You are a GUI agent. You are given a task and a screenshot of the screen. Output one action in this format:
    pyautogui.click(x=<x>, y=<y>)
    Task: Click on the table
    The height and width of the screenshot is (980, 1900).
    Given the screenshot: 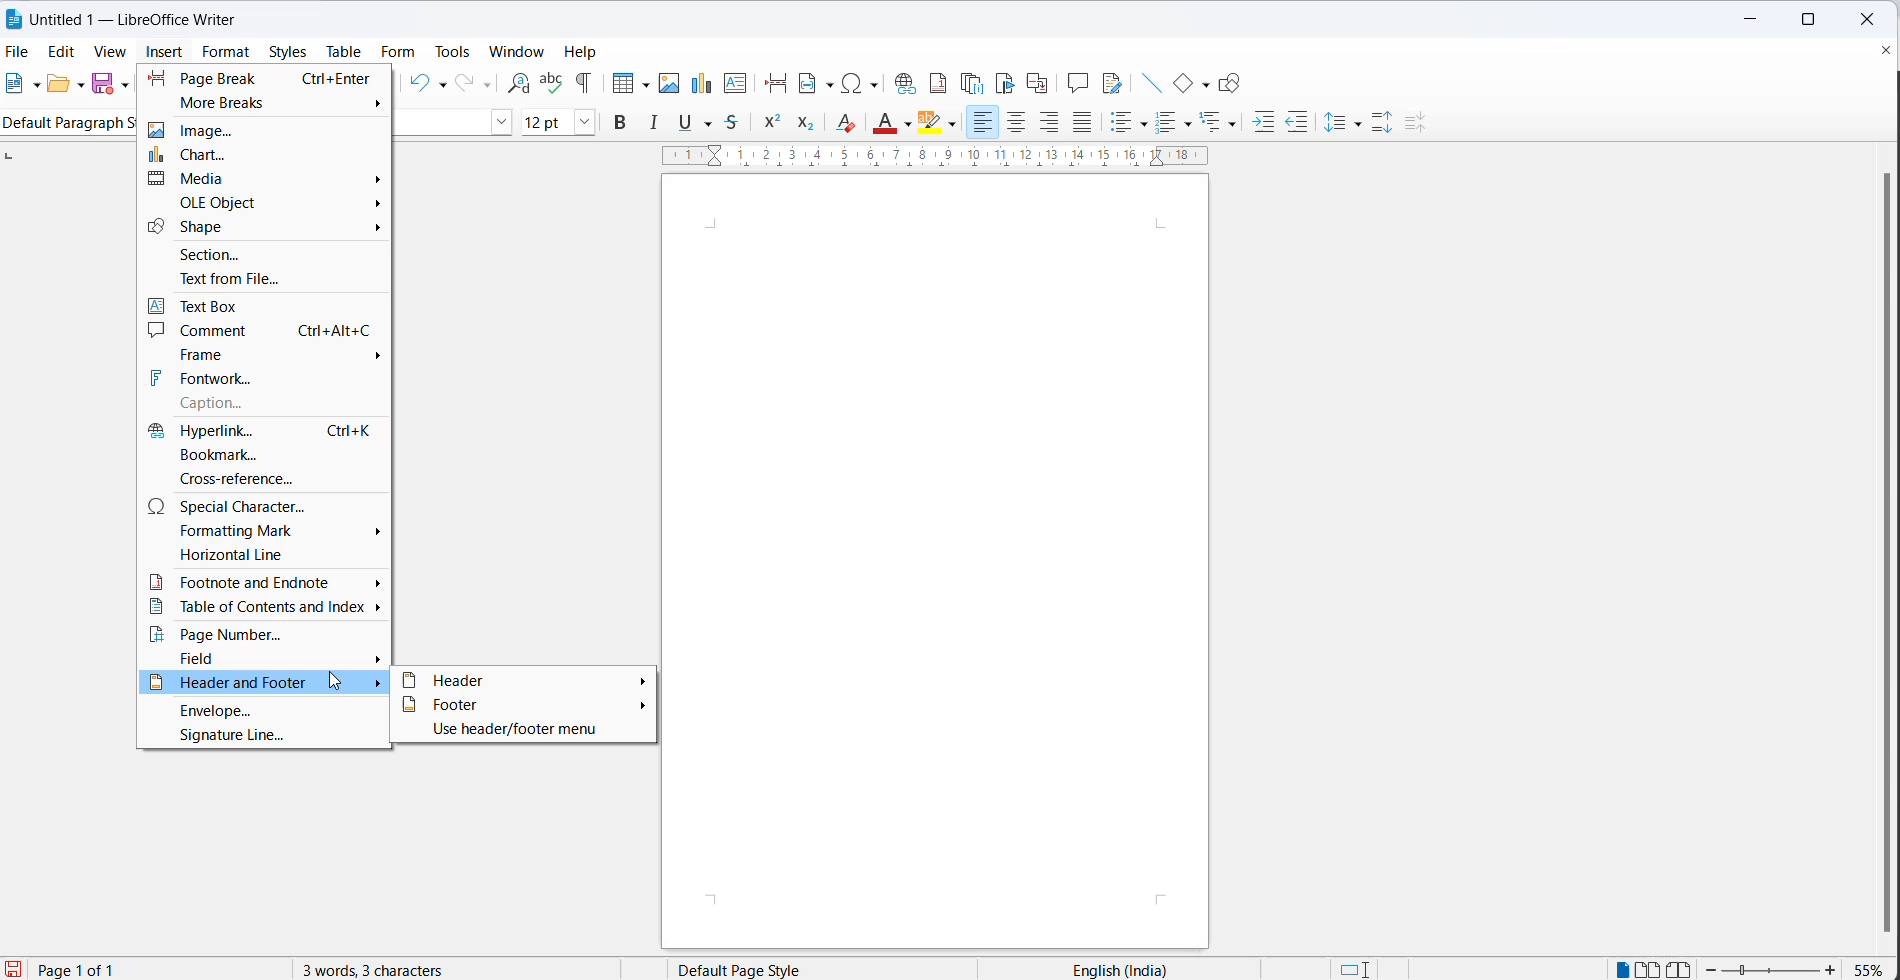 What is the action you would take?
    pyautogui.click(x=344, y=50)
    